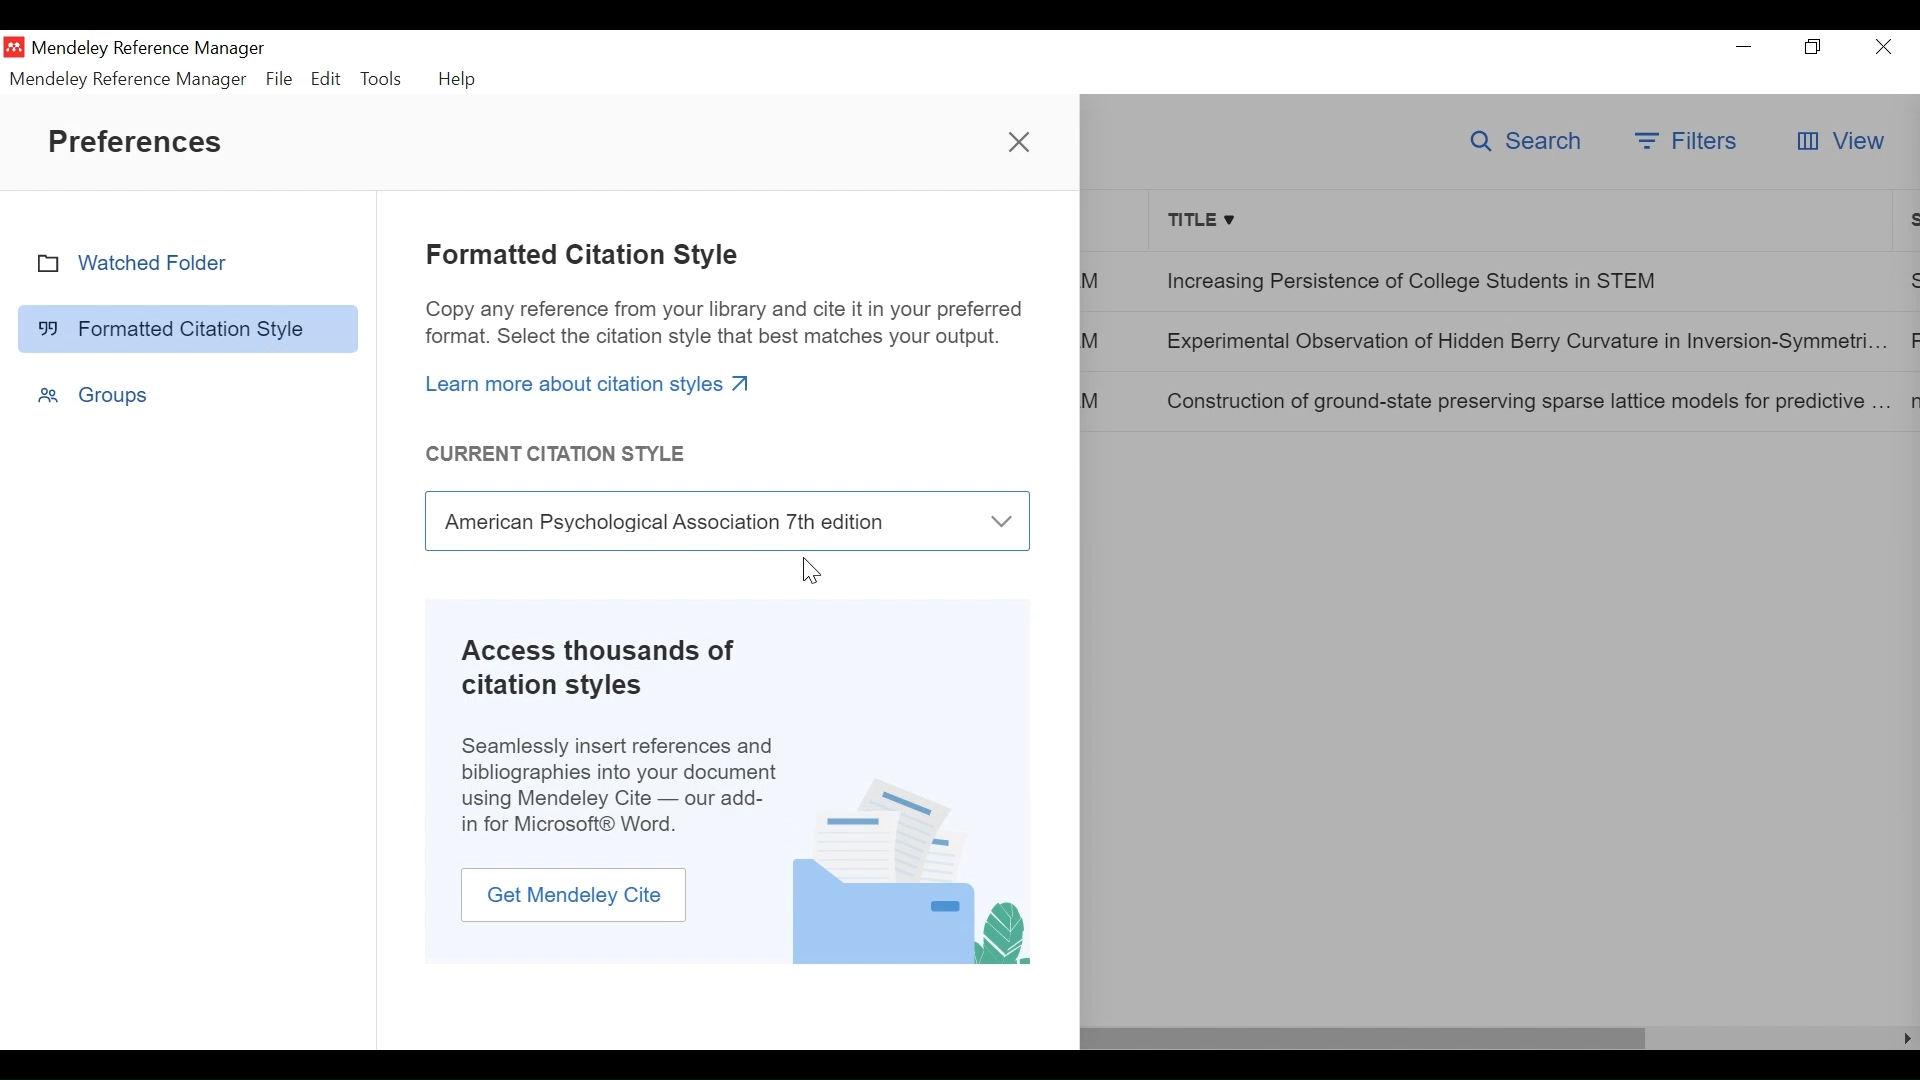  Describe the element at coordinates (584, 256) in the screenshot. I see `Formatted Citation Style` at that location.